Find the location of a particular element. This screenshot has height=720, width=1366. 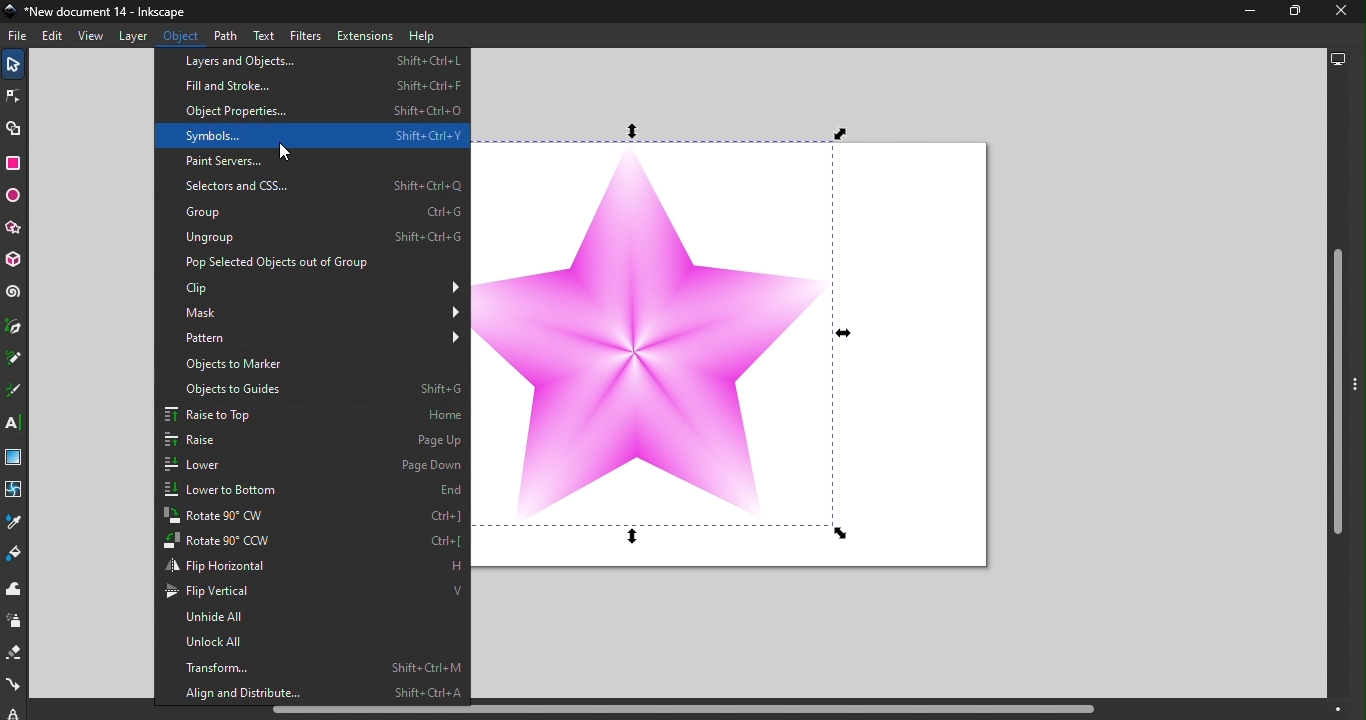

Objects to guide is located at coordinates (308, 389).